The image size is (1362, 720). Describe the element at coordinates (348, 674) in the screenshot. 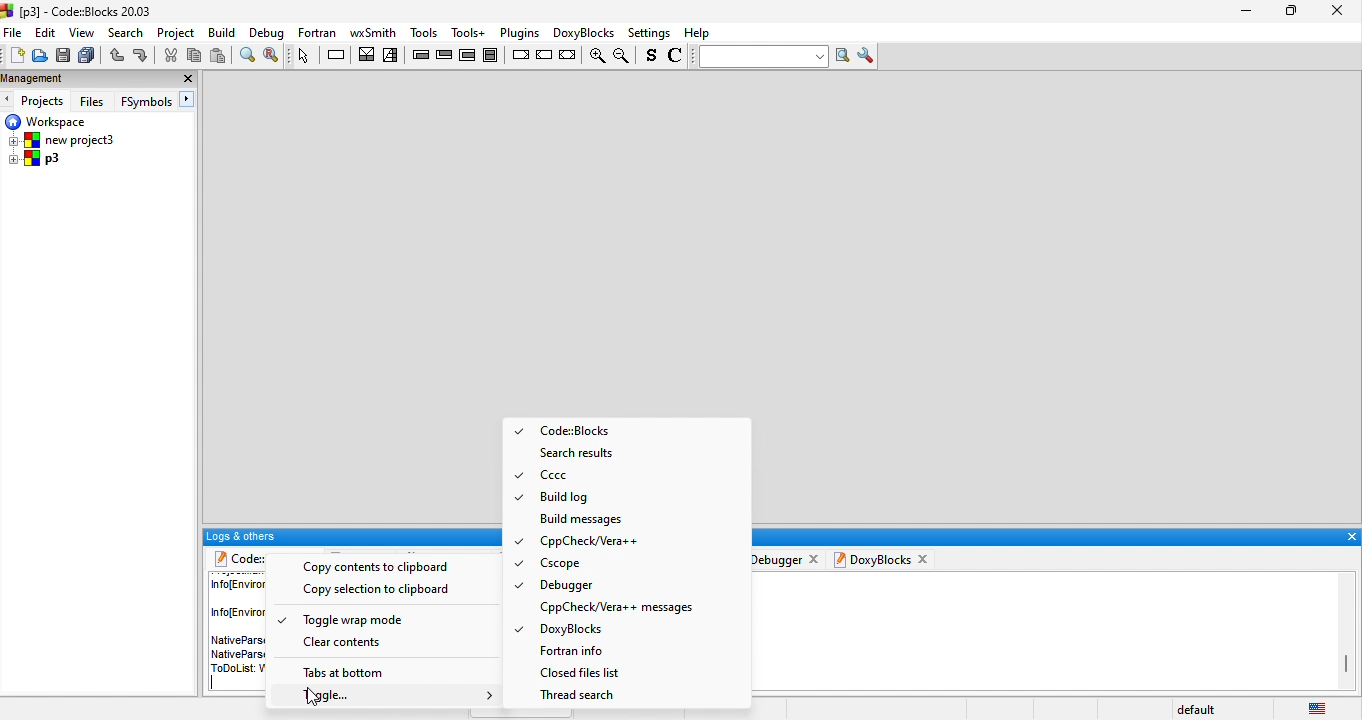

I see `tabs in bottom` at that location.